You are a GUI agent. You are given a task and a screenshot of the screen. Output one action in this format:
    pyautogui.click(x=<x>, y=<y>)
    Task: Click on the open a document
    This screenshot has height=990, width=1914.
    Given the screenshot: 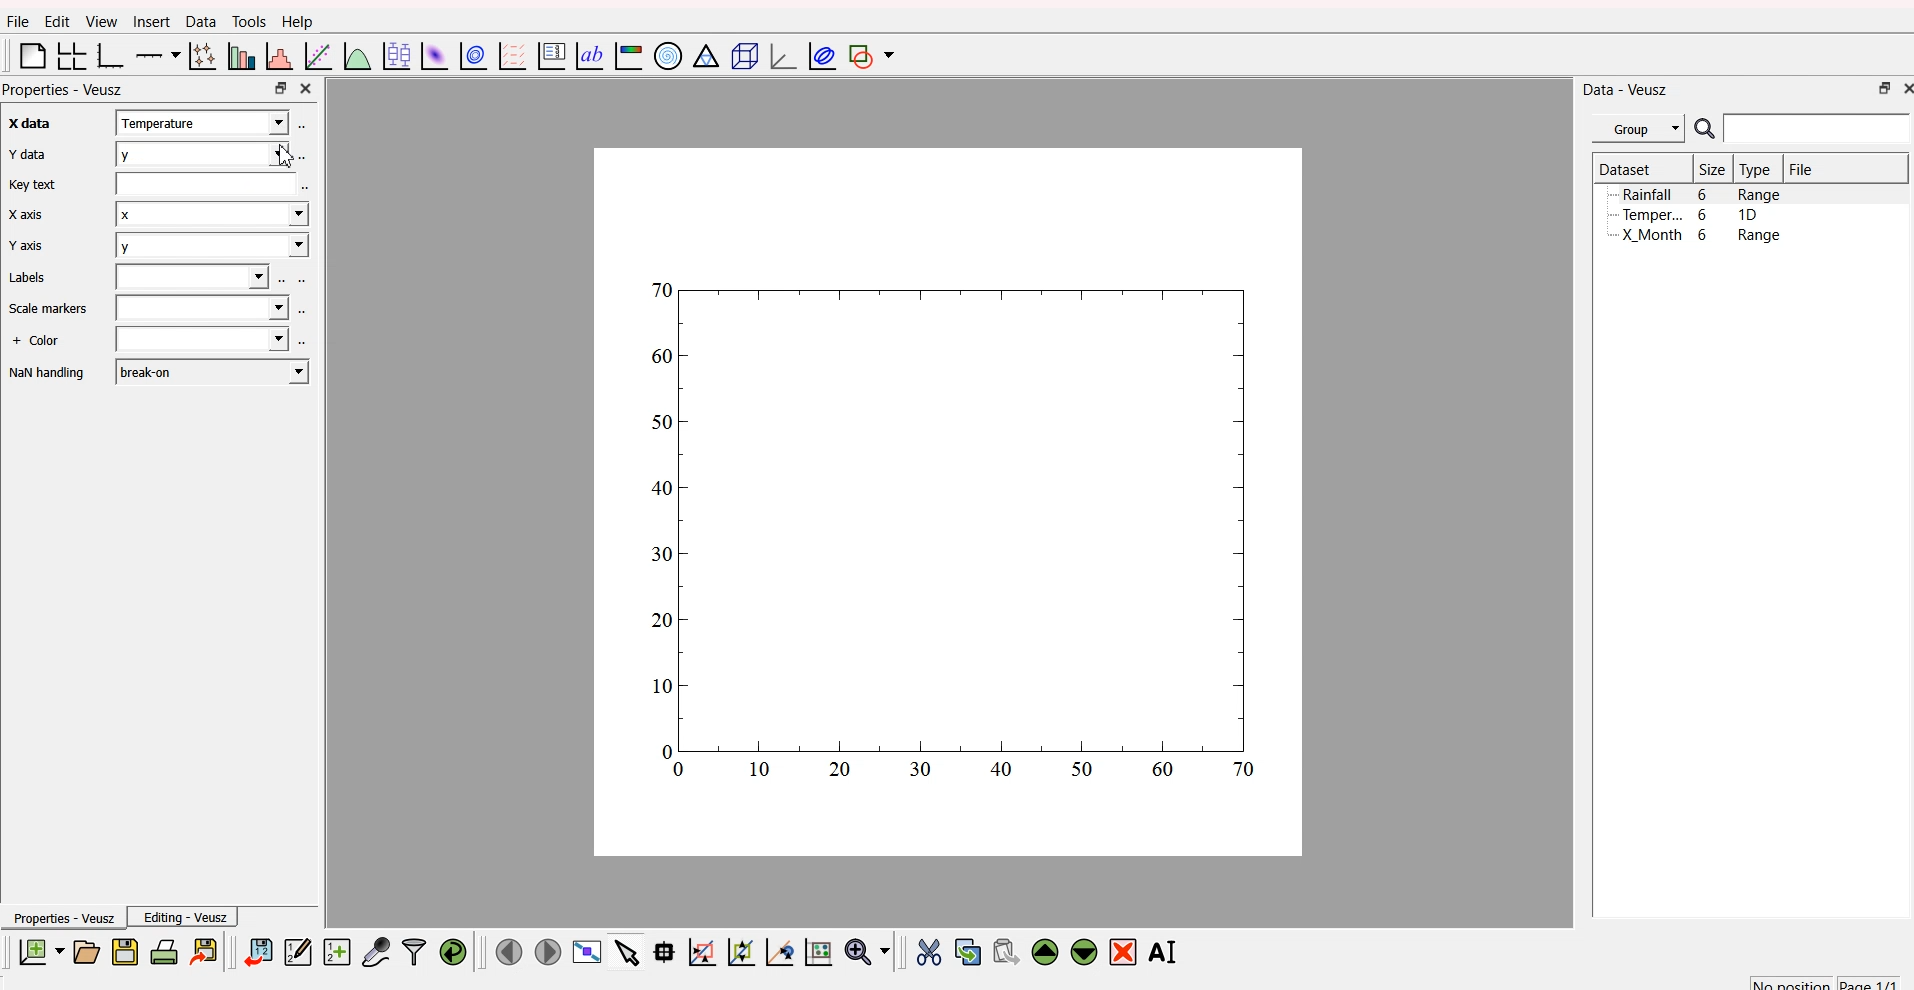 What is the action you would take?
    pyautogui.click(x=85, y=950)
    